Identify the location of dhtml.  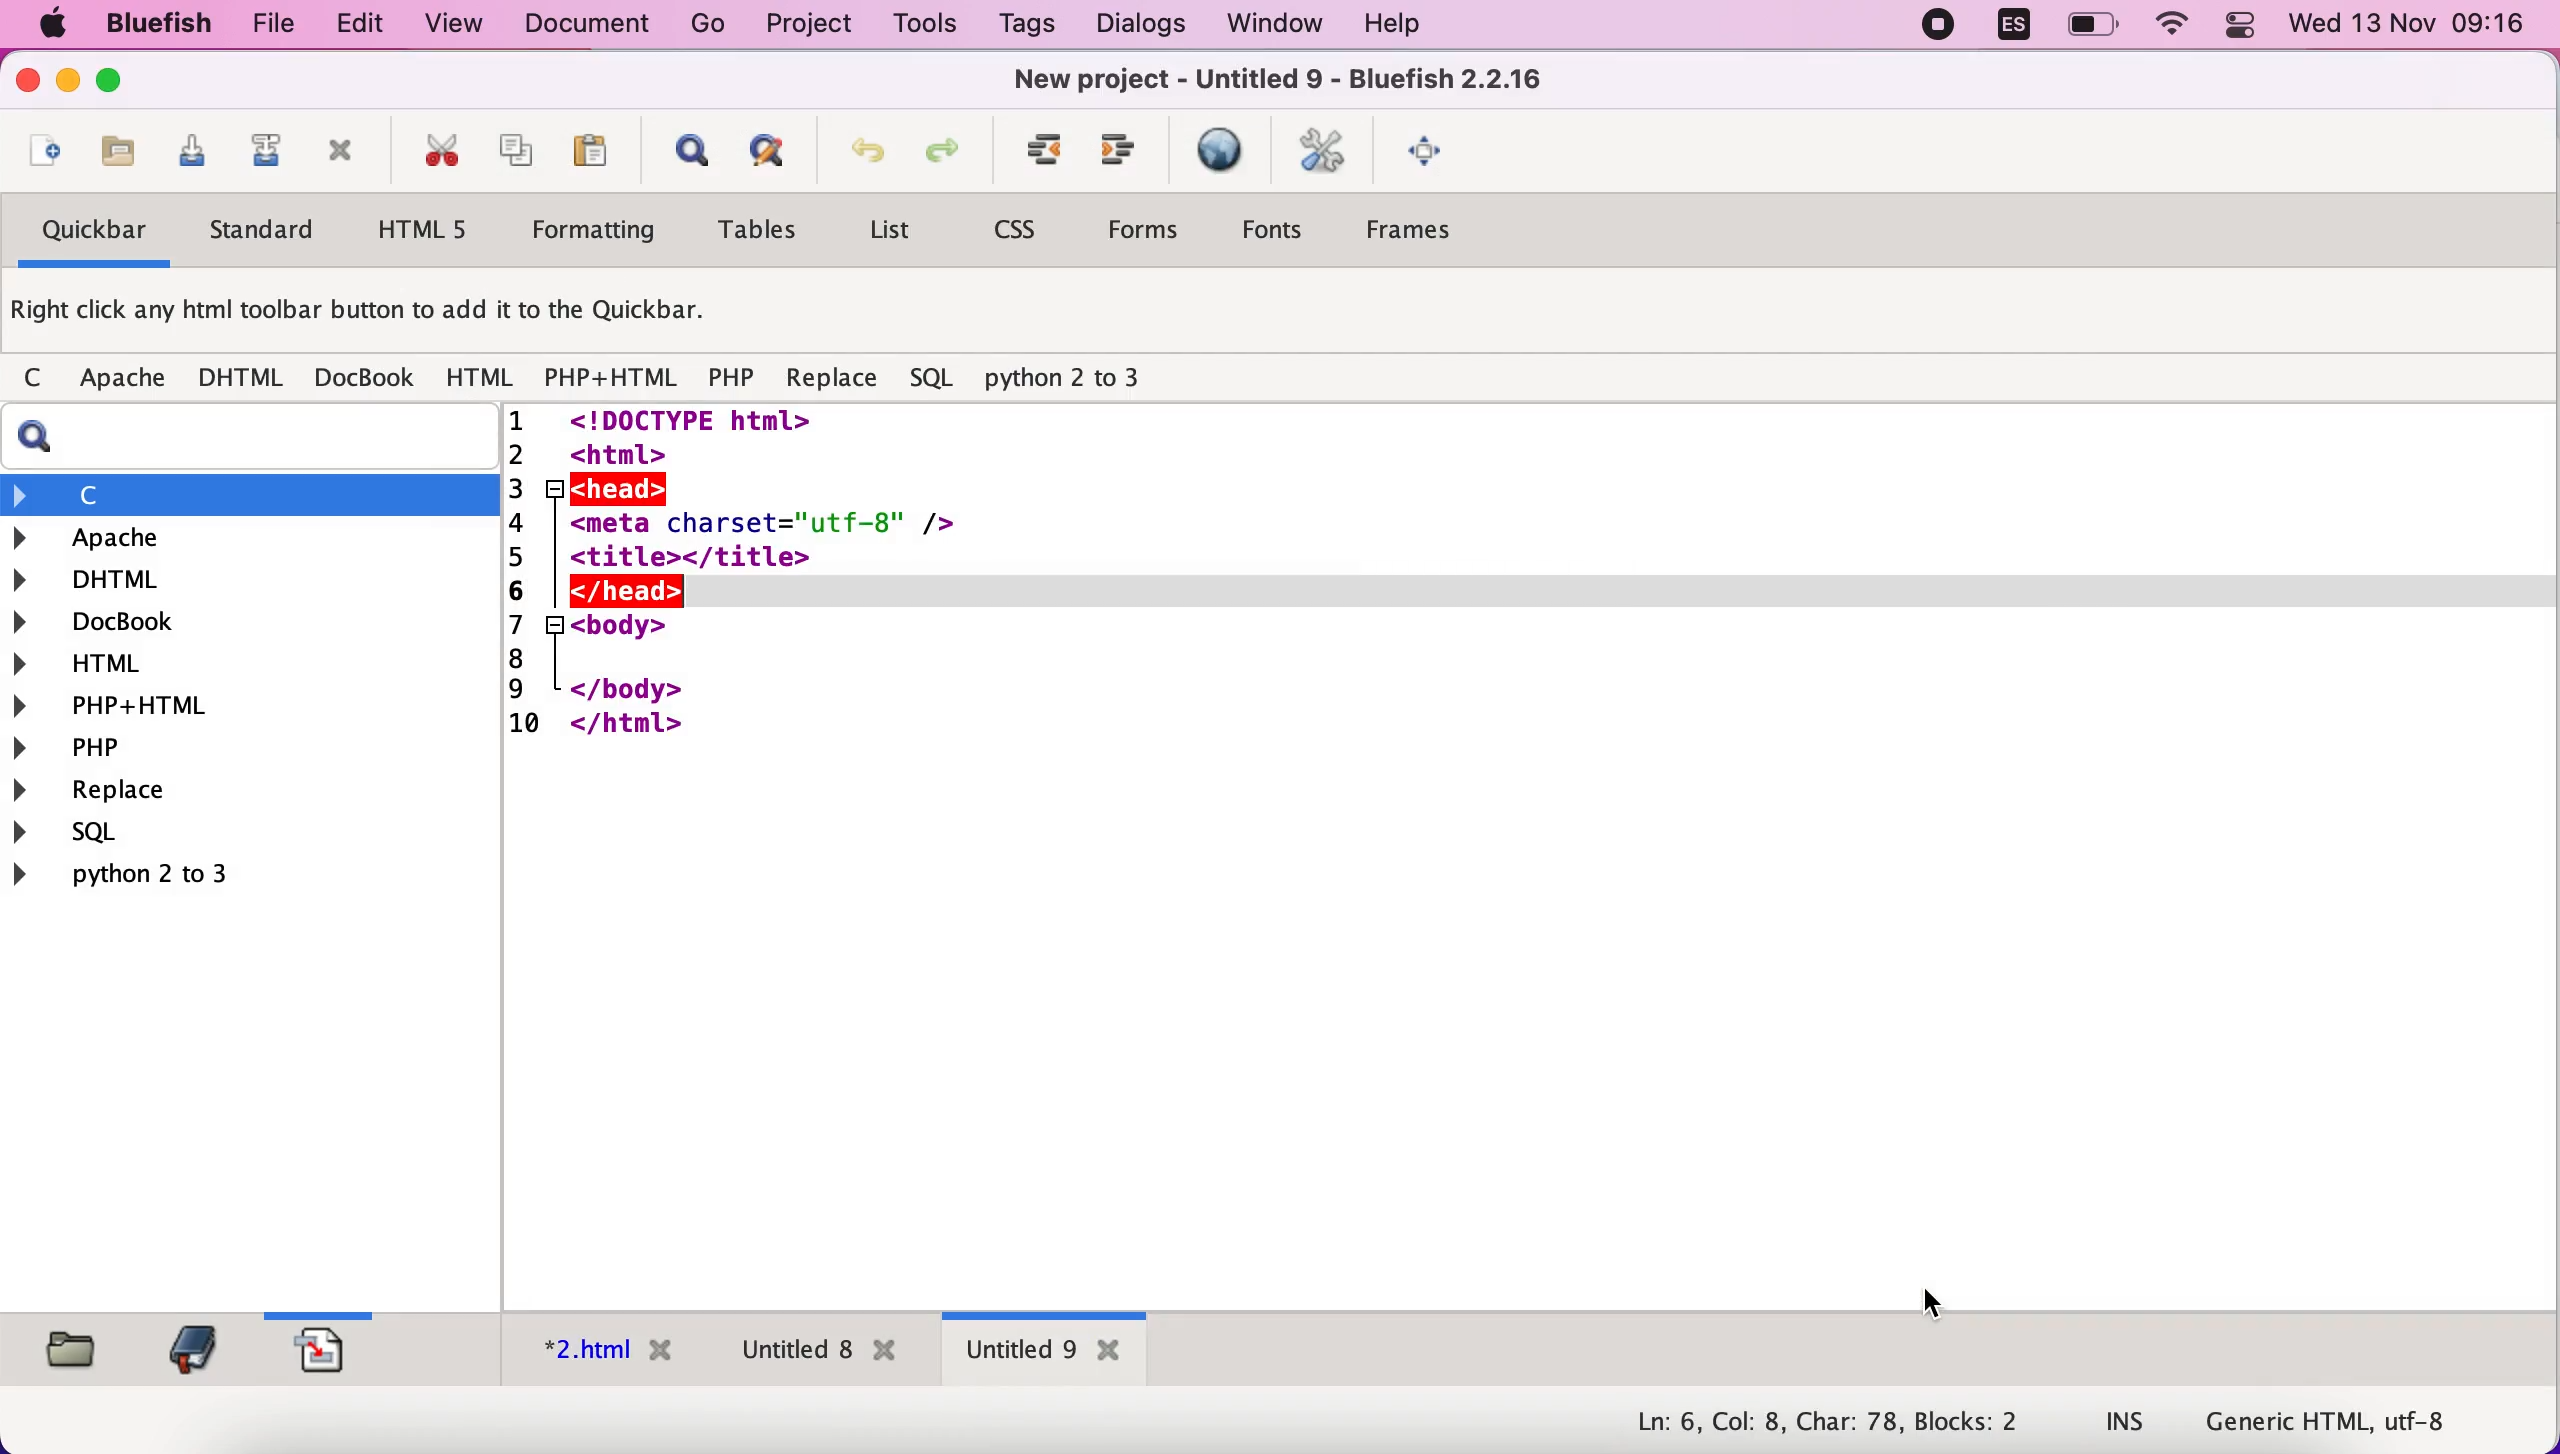
(243, 379).